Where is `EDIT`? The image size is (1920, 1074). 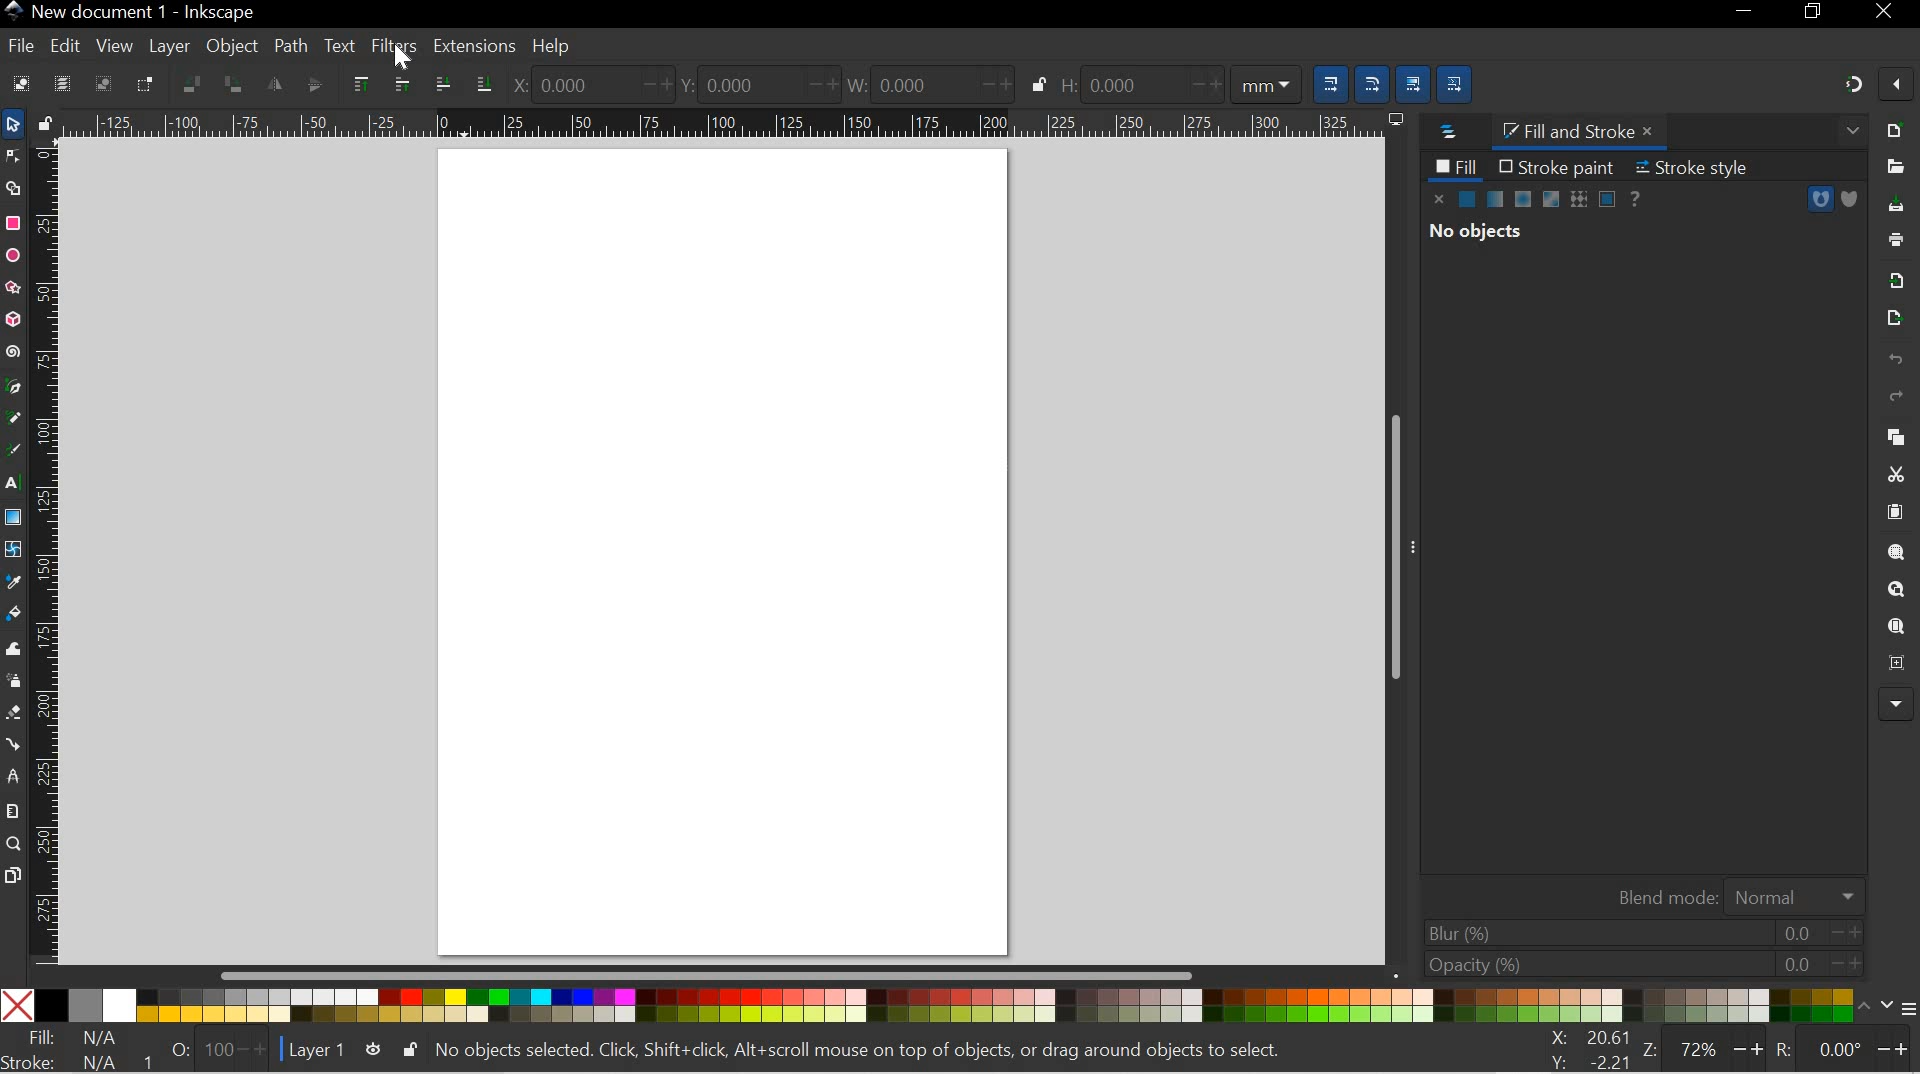
EDIT is located at coordinates (64, 45).